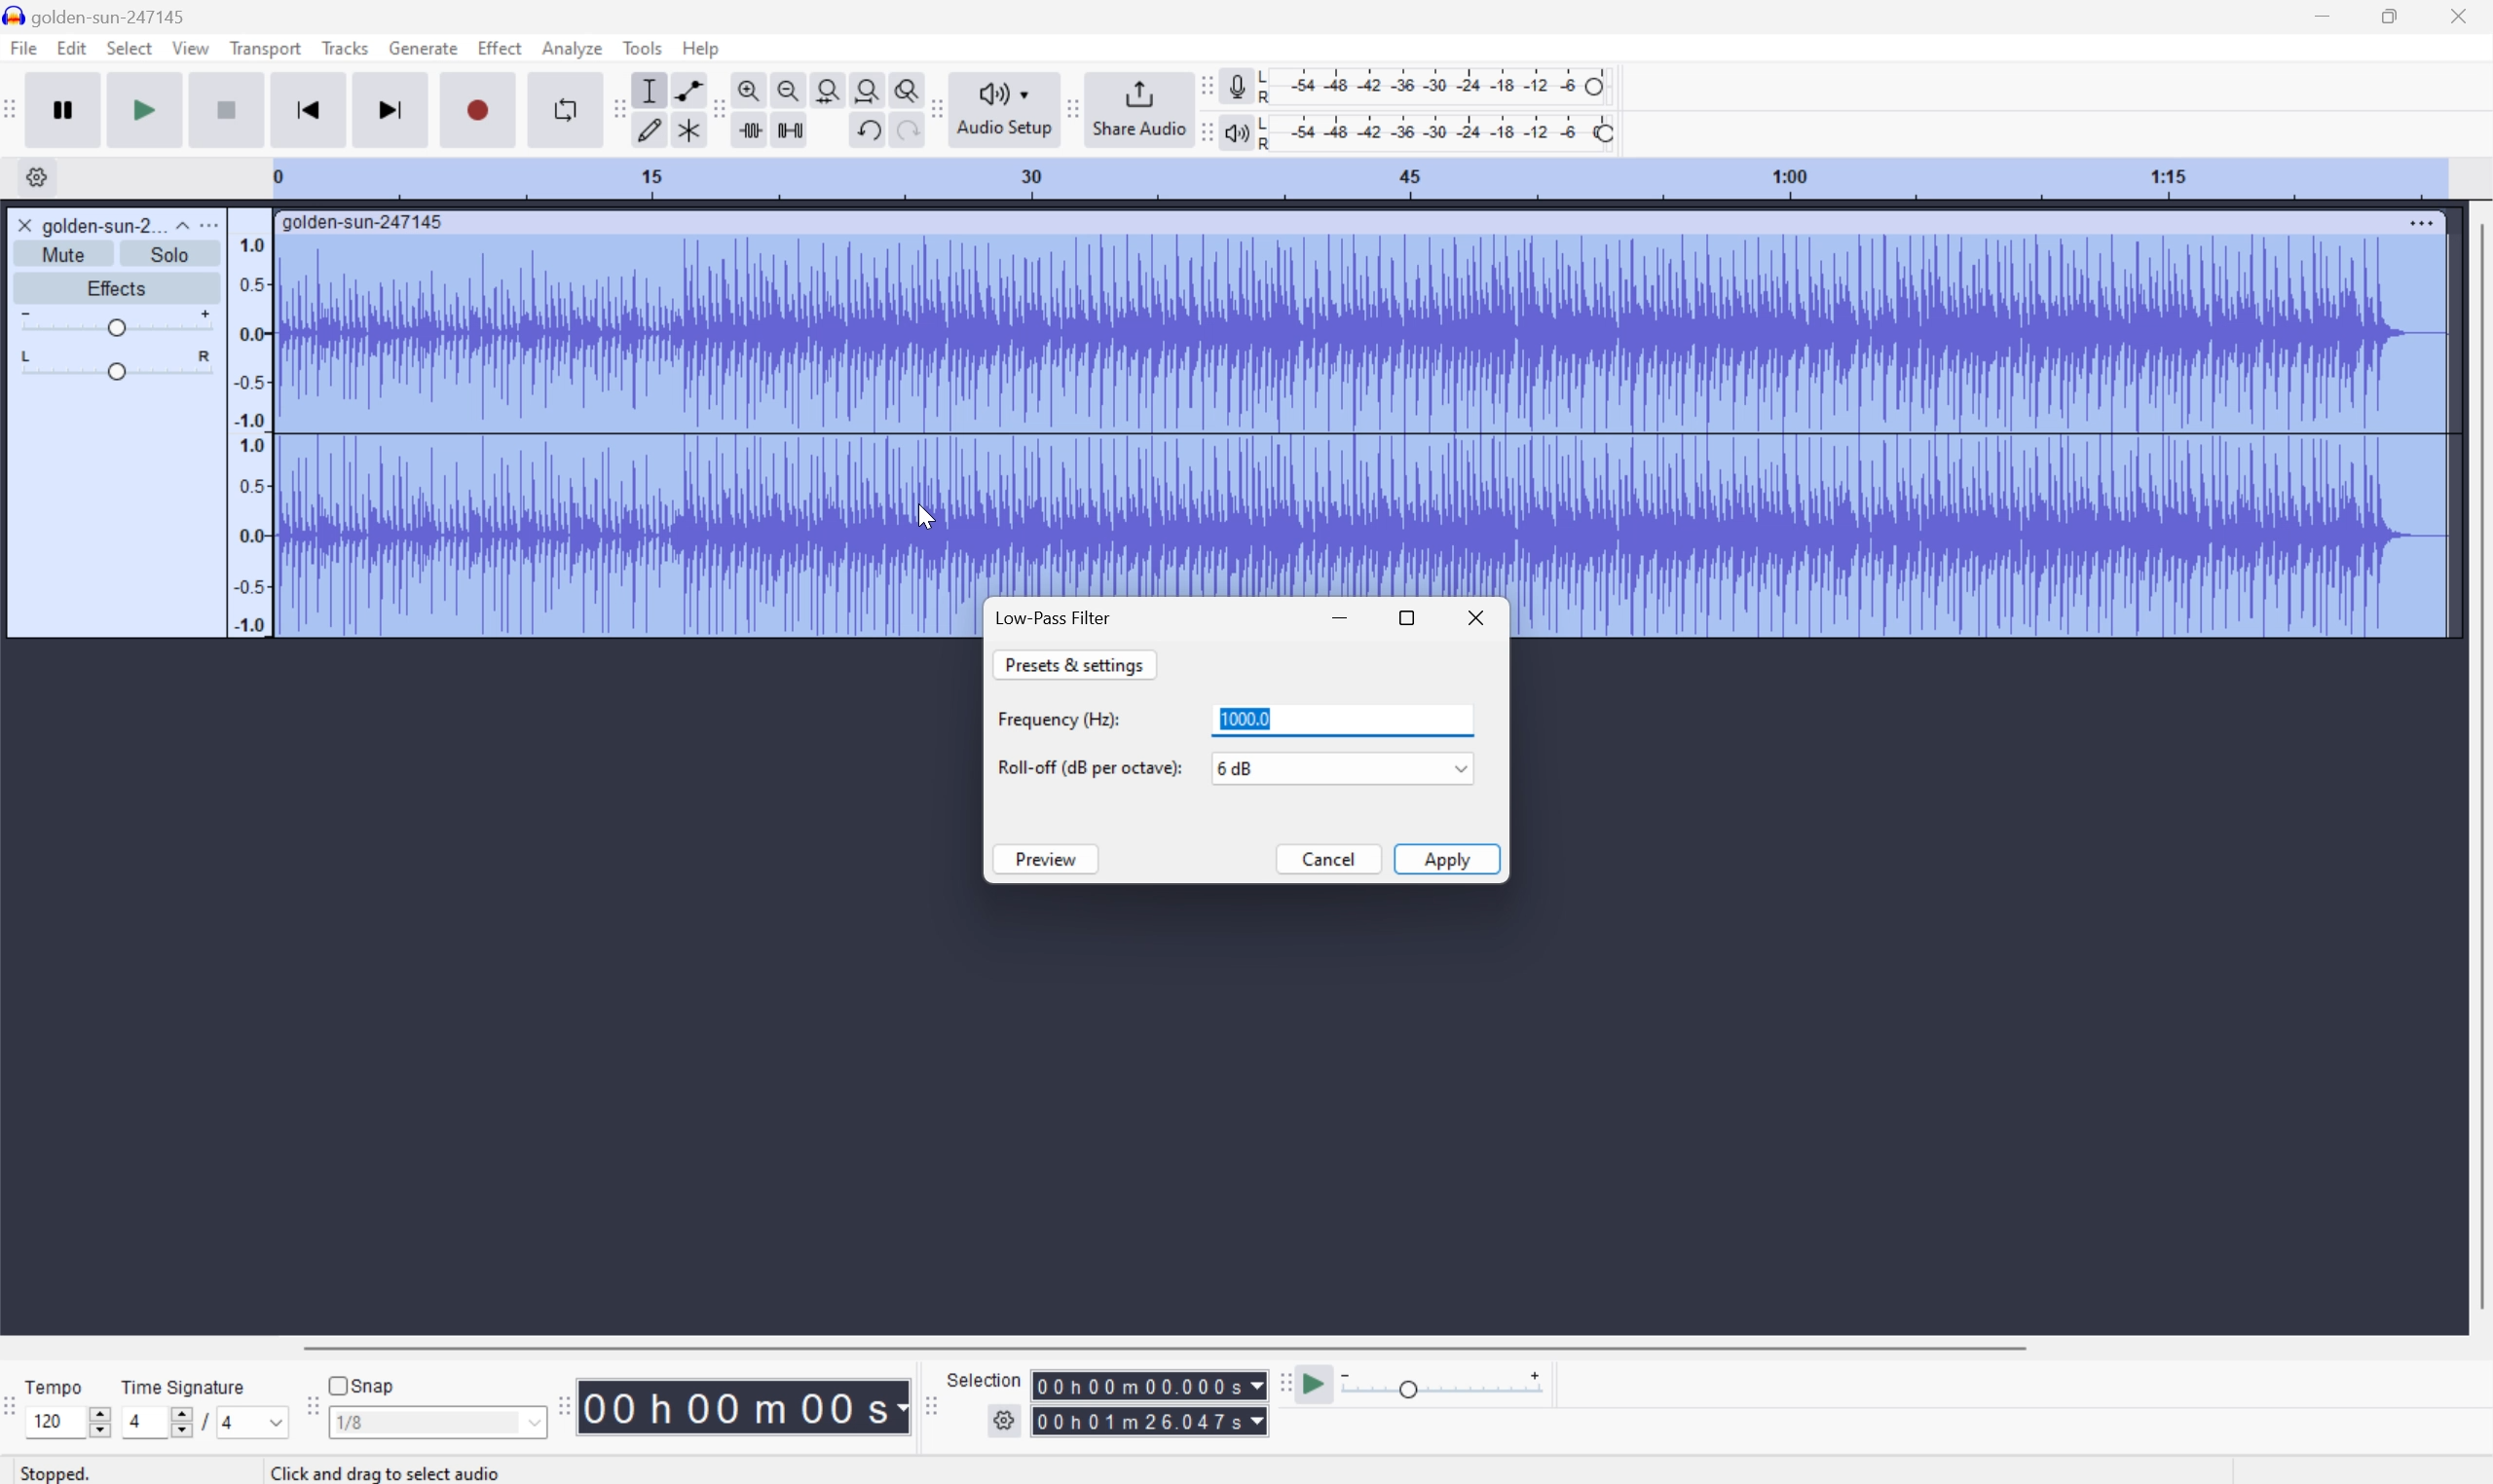 This screenshot has height=1484, width=2493. Describe the element at coordinates (1236, 85) in the screenshot. I see `Record meter` at that location.